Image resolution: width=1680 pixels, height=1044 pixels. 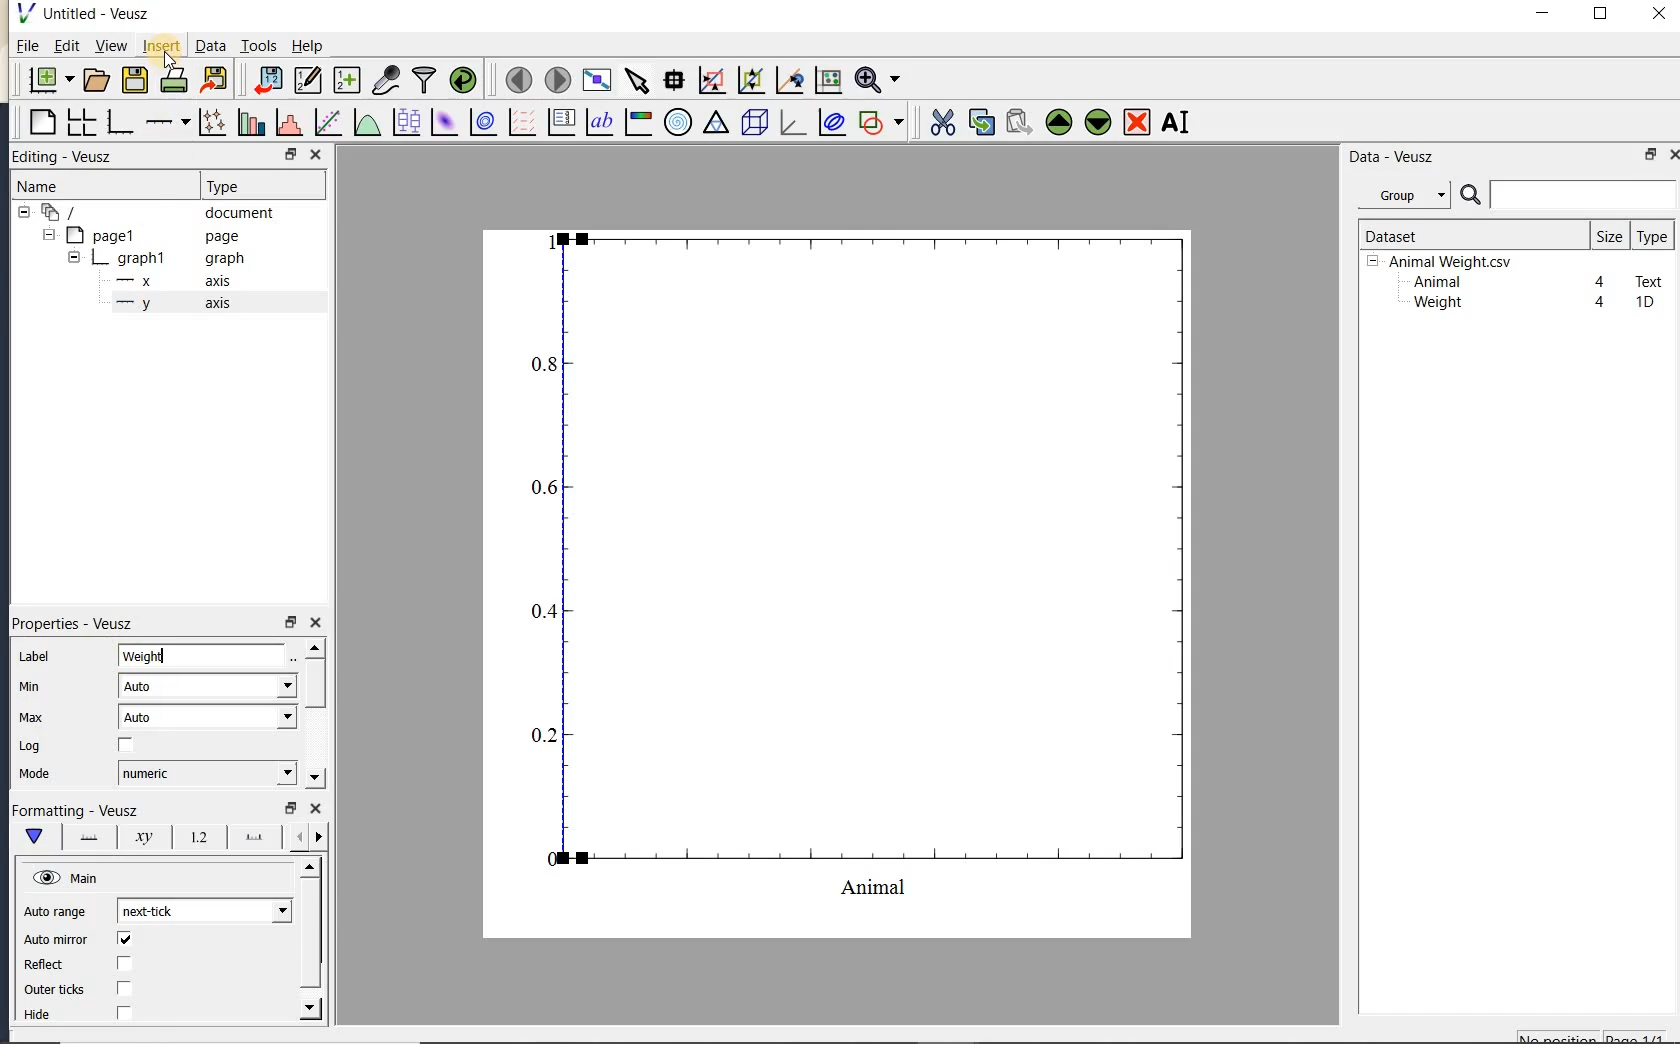 I want to click on Auto range, so click(x=55, y=912).